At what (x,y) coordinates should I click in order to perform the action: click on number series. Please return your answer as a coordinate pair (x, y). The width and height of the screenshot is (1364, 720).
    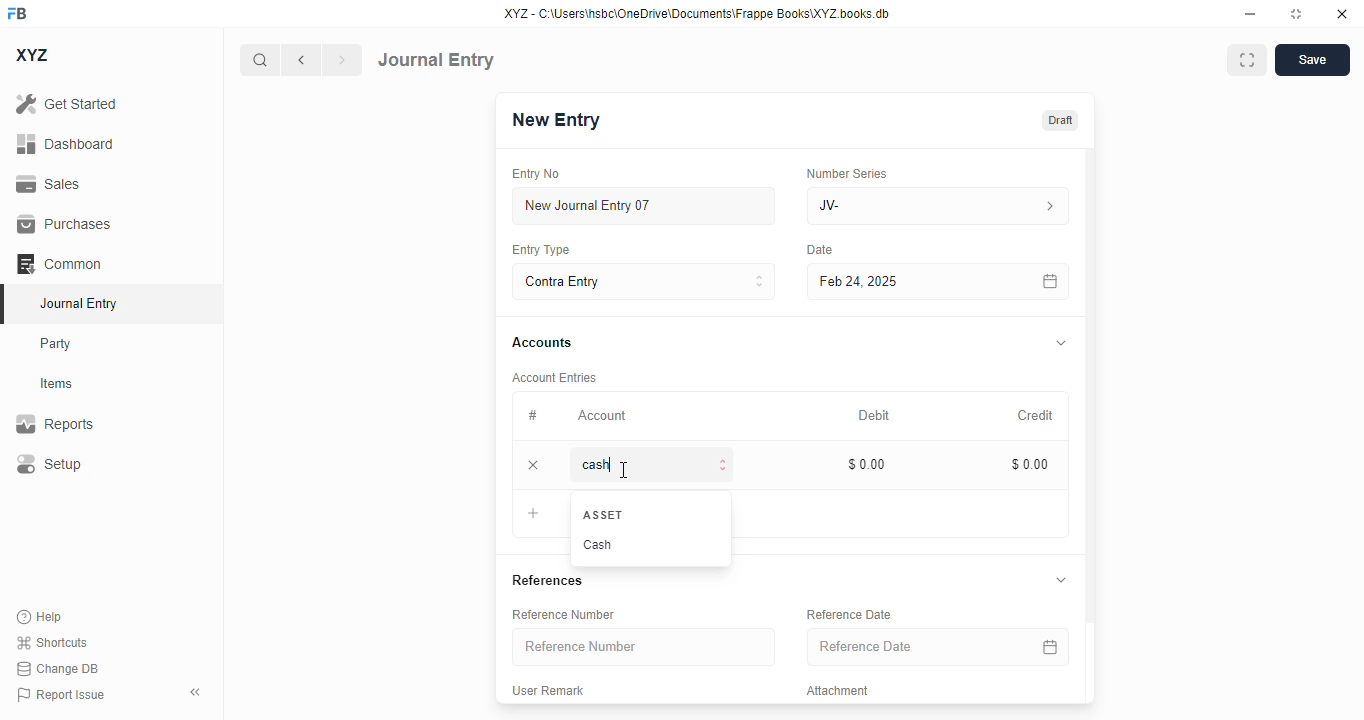
    Looking at the image, I should click on (849, 173).